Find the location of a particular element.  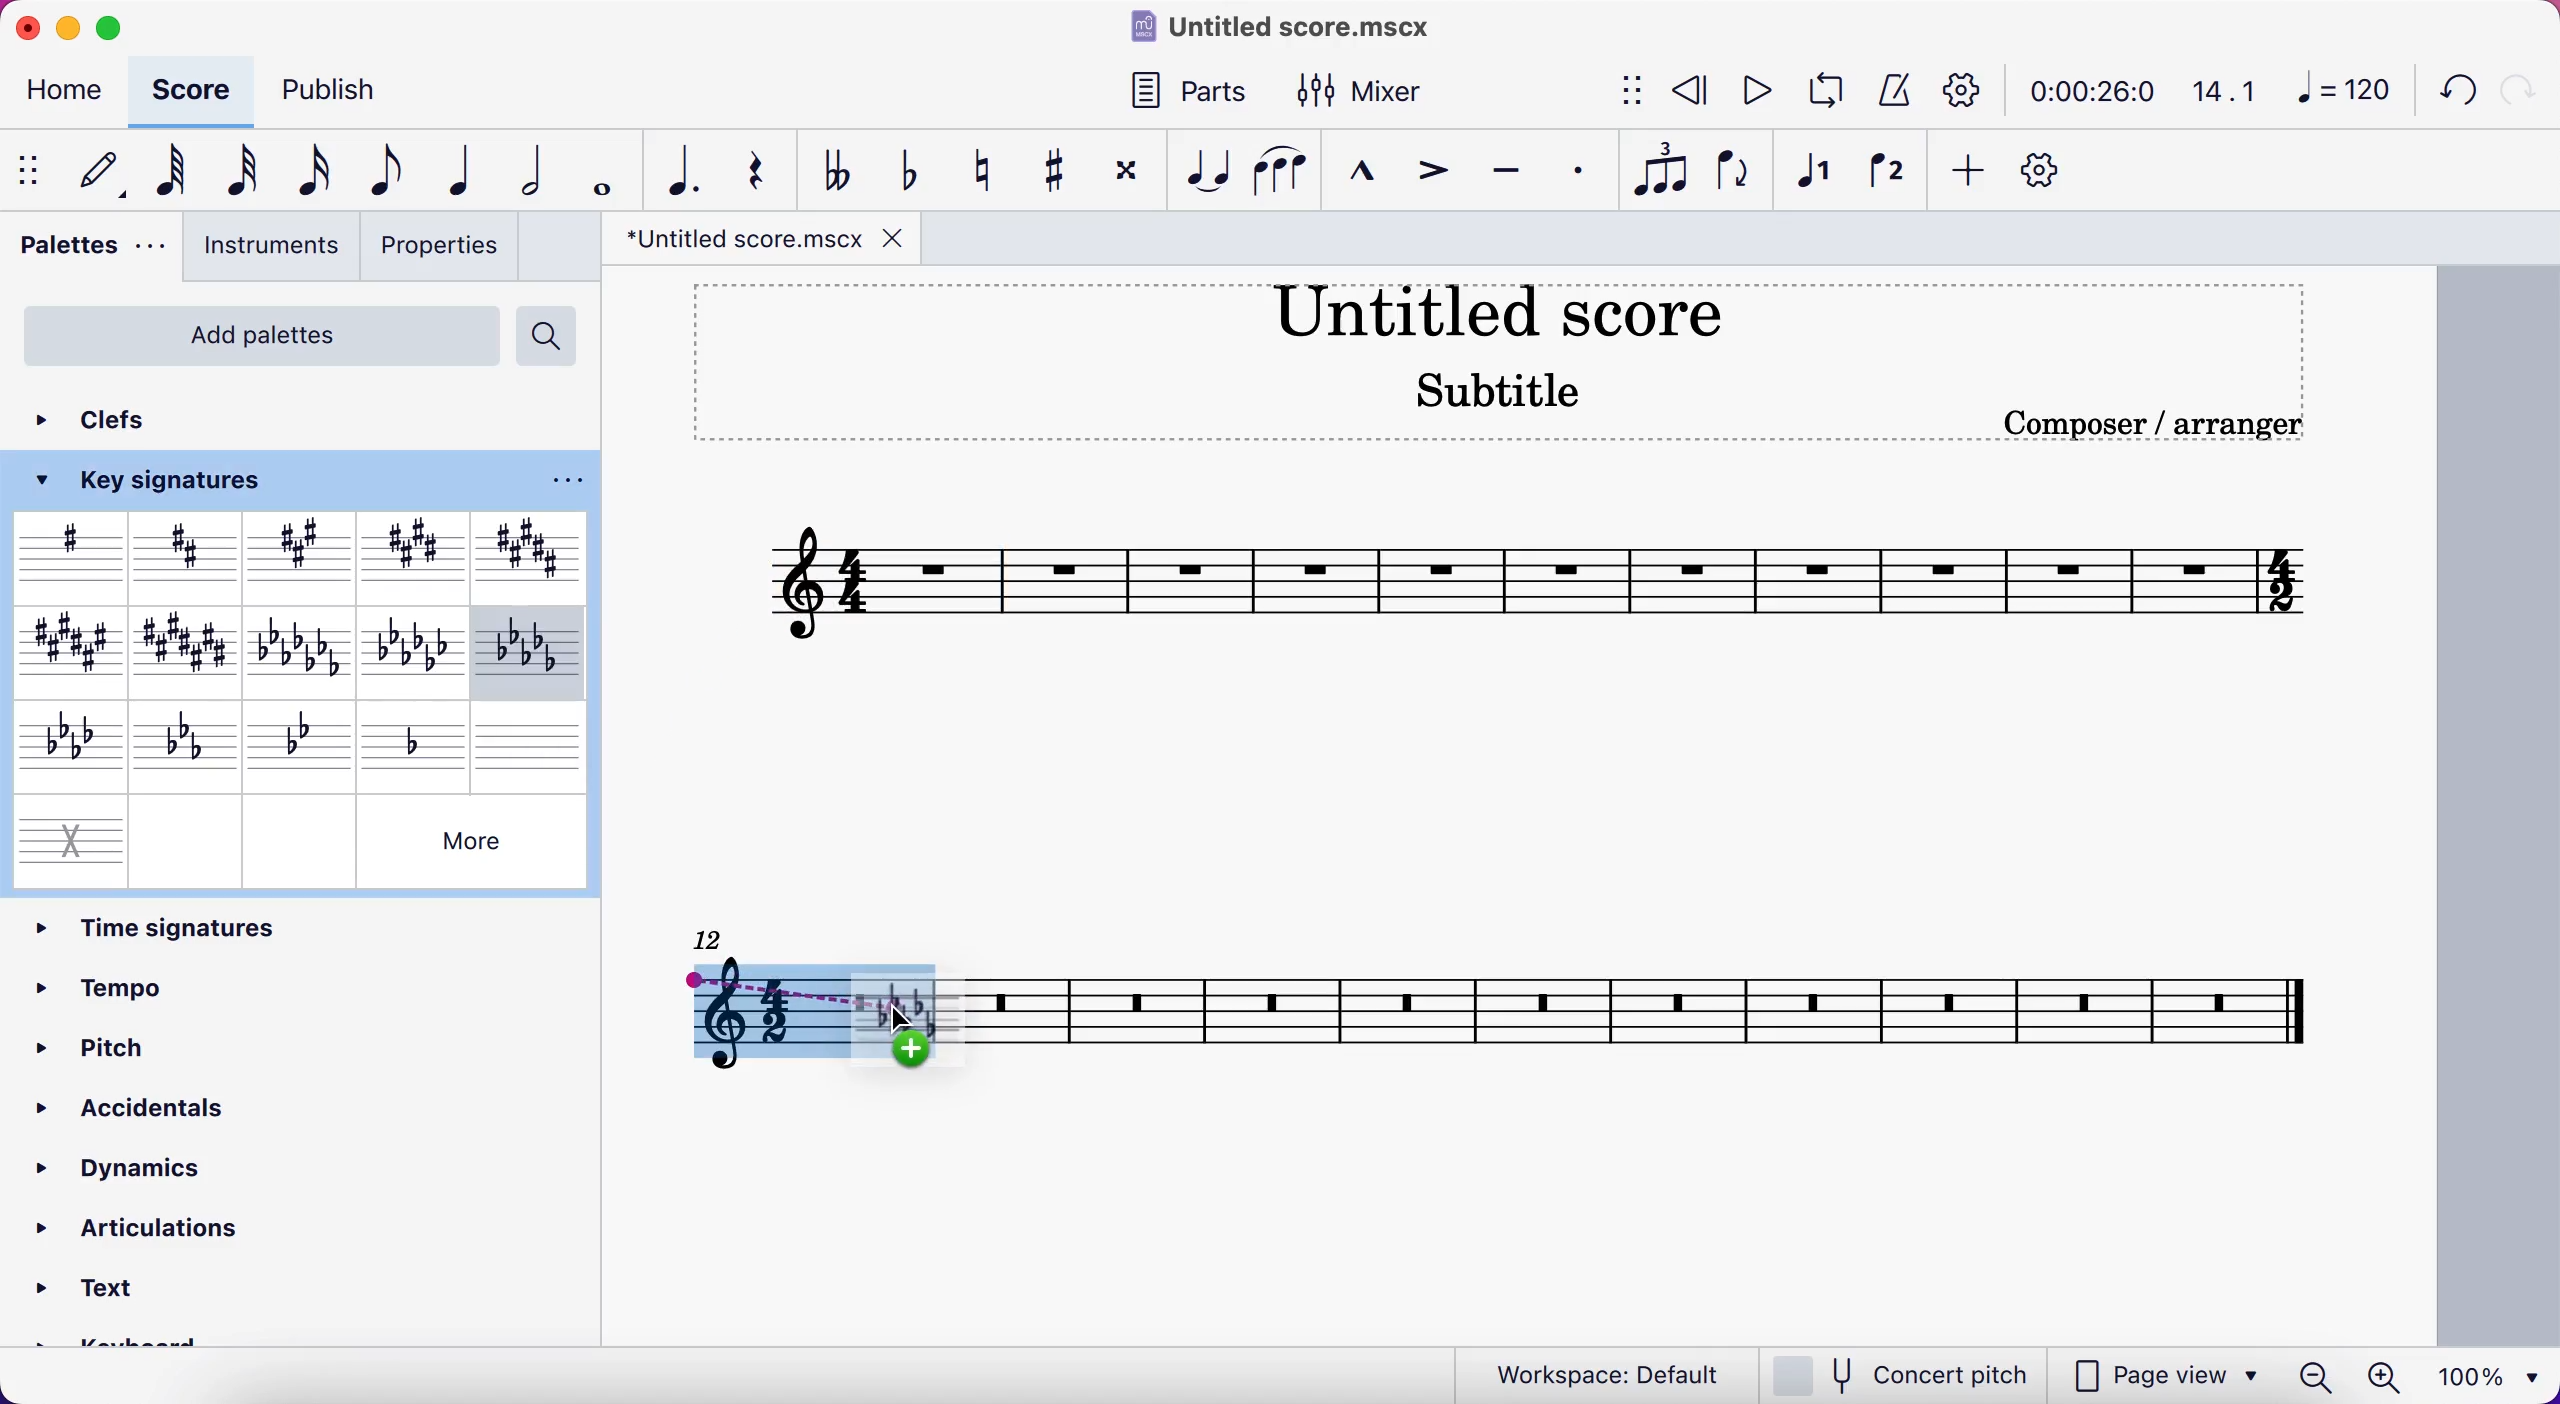

A major is located at coordinates (301, 555).